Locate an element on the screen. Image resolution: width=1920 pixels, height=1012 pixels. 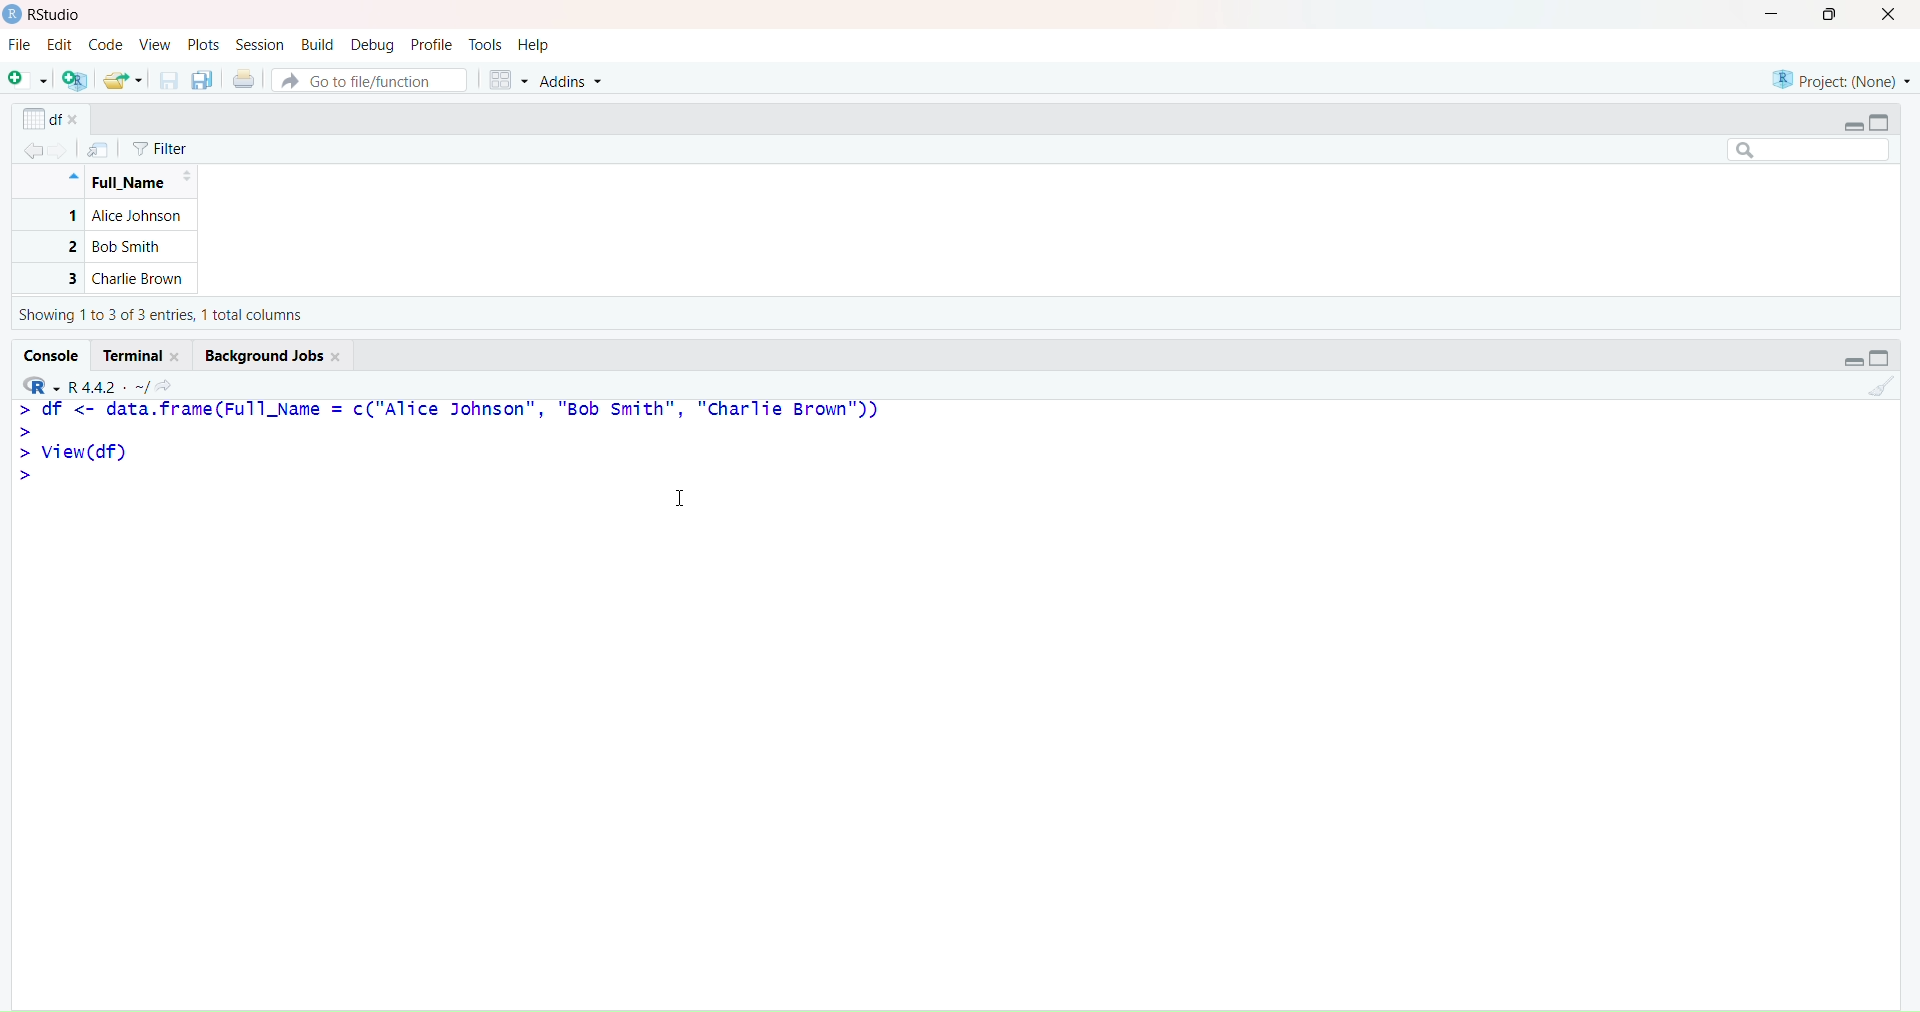
Maximize is located at coordinates (1887, 122).